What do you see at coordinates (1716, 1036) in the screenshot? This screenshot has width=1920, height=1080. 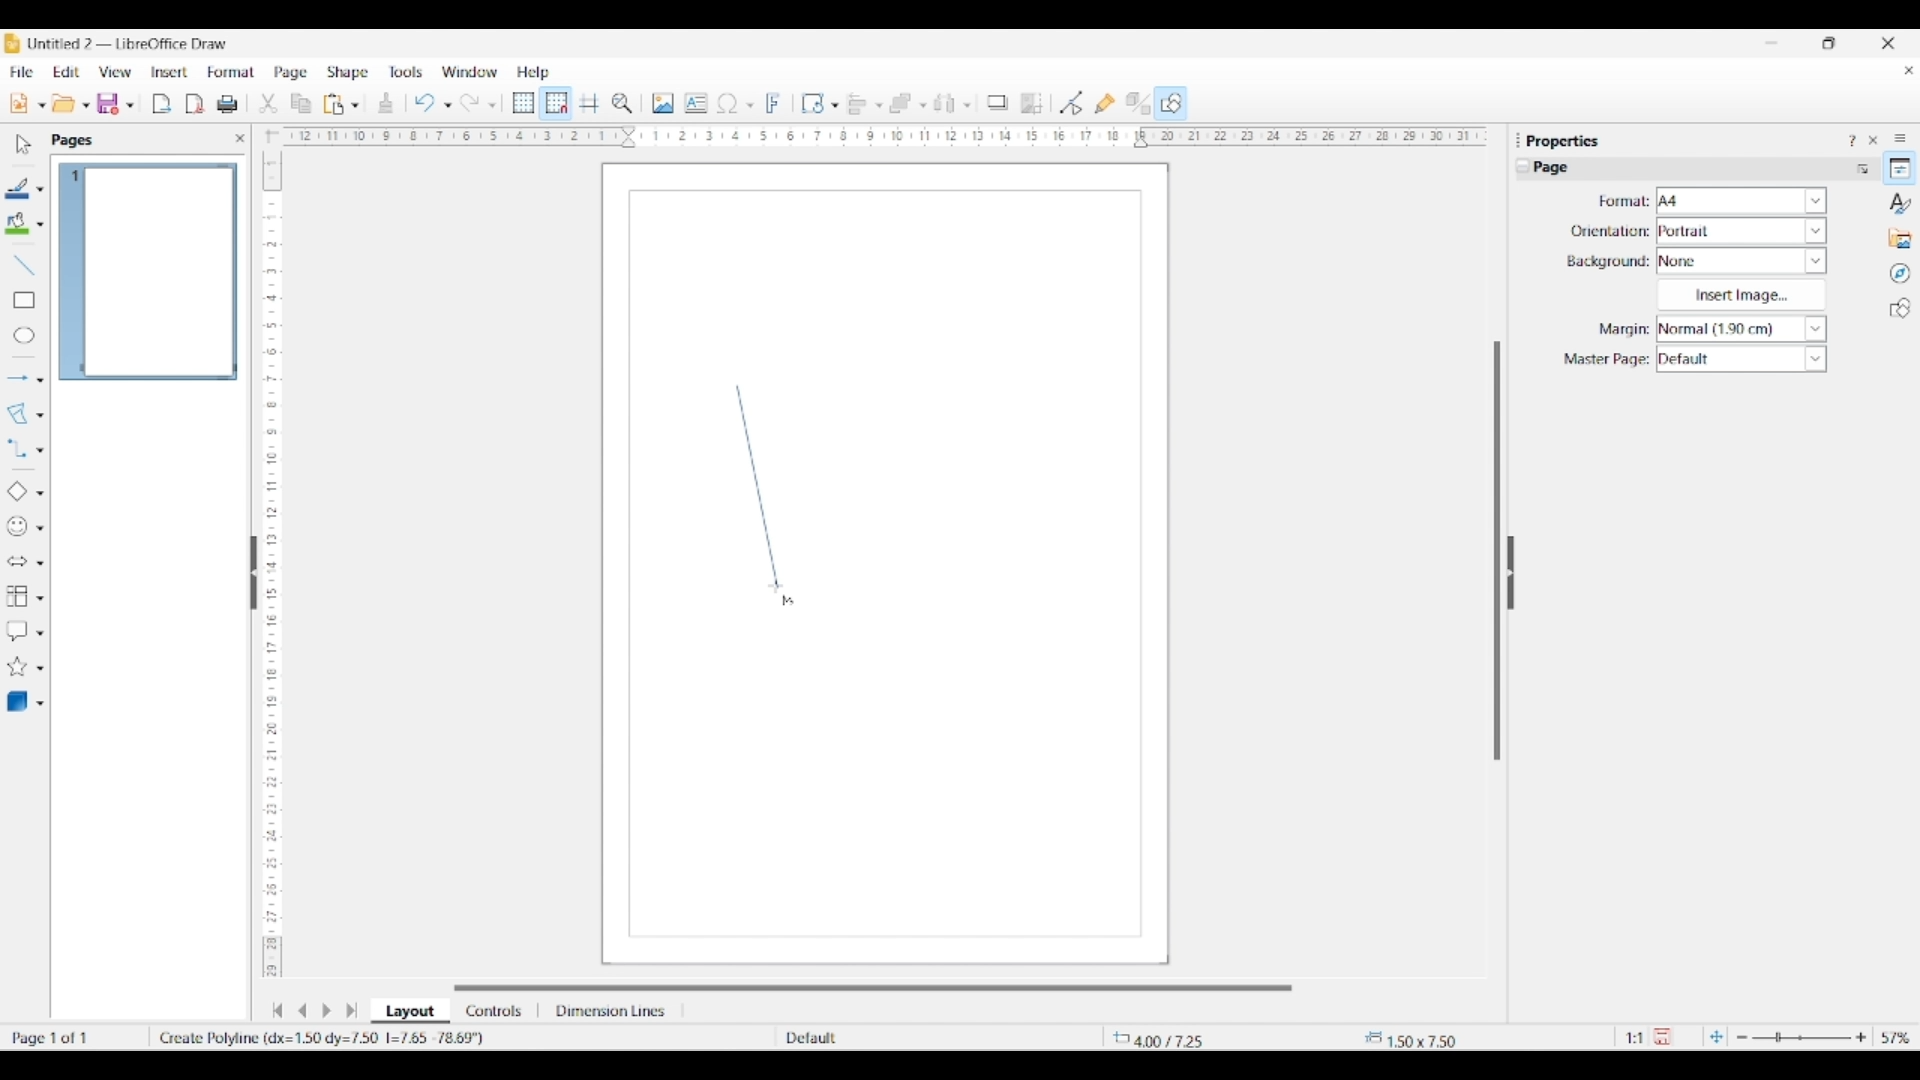 I see `Fit page to current window` at bounding box center [1716, 1036].